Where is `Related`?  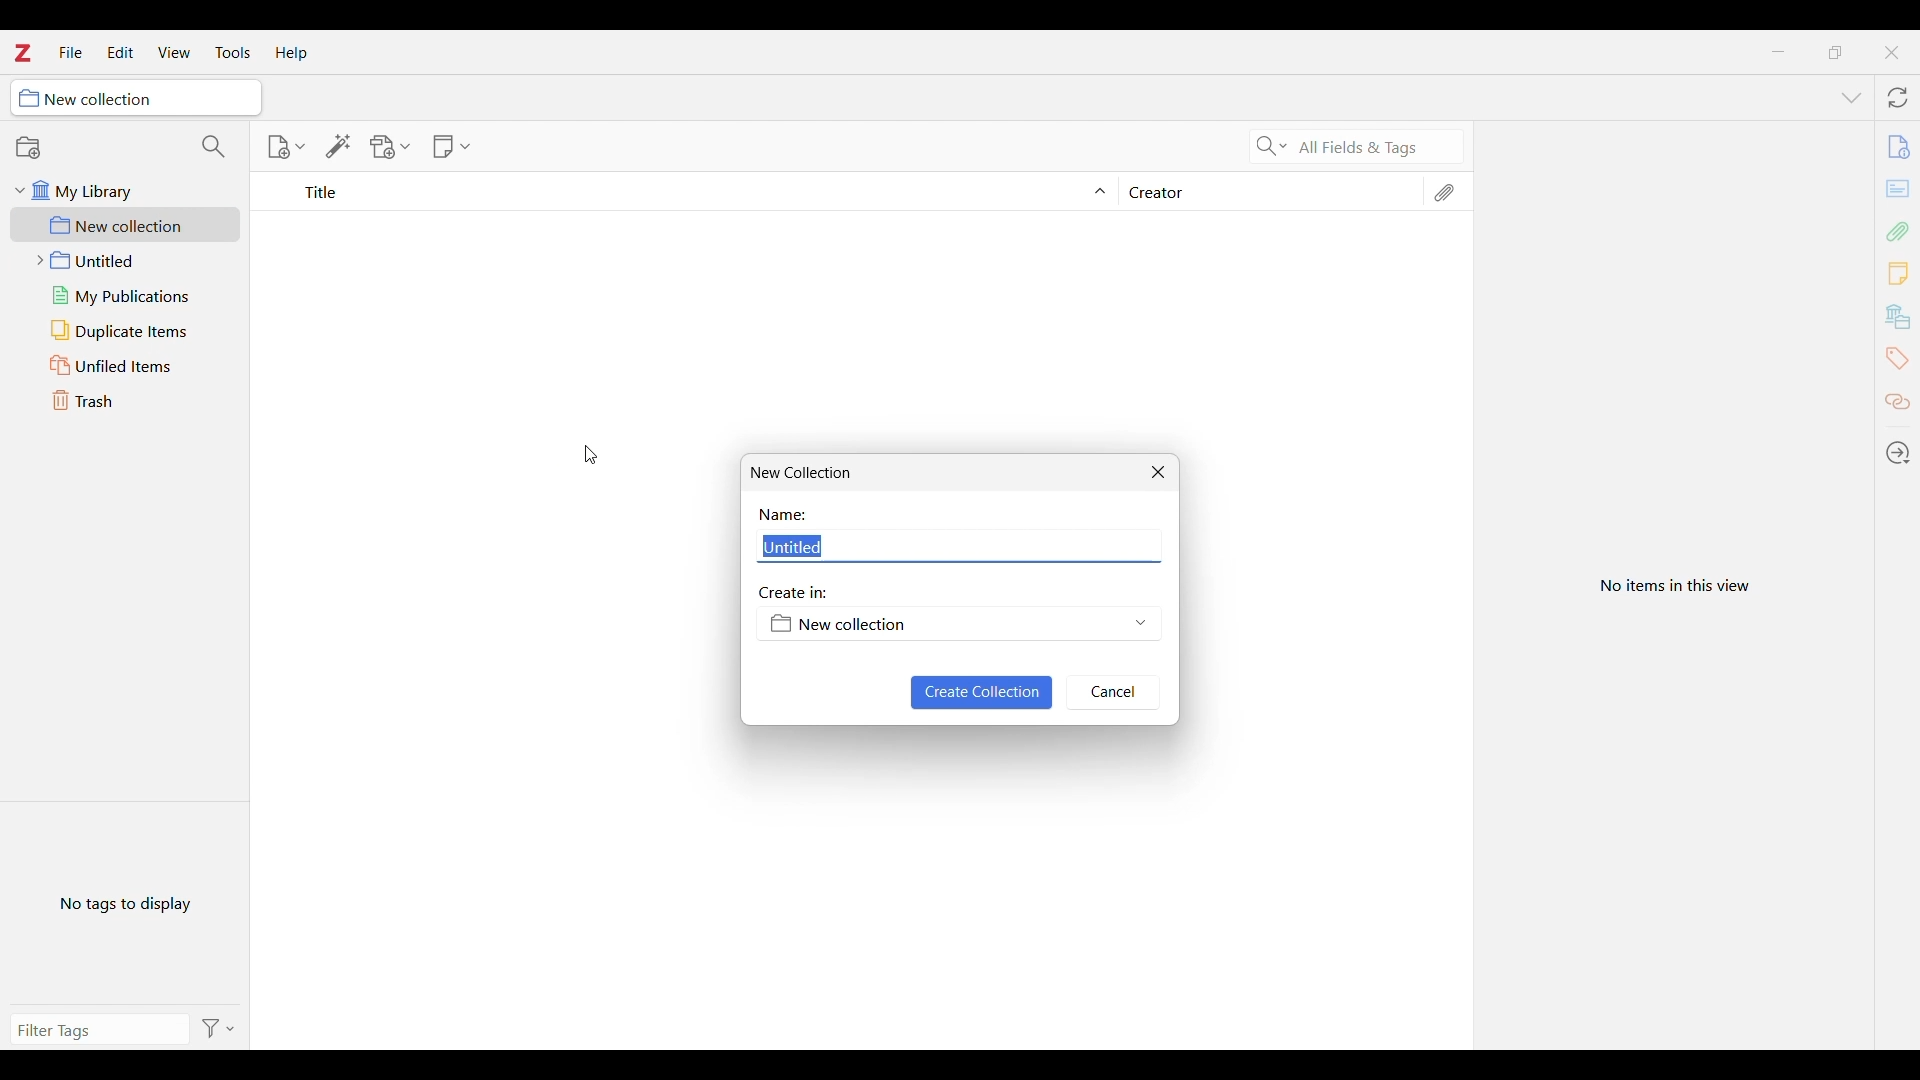 Related is located at coordinates (1897, 403).